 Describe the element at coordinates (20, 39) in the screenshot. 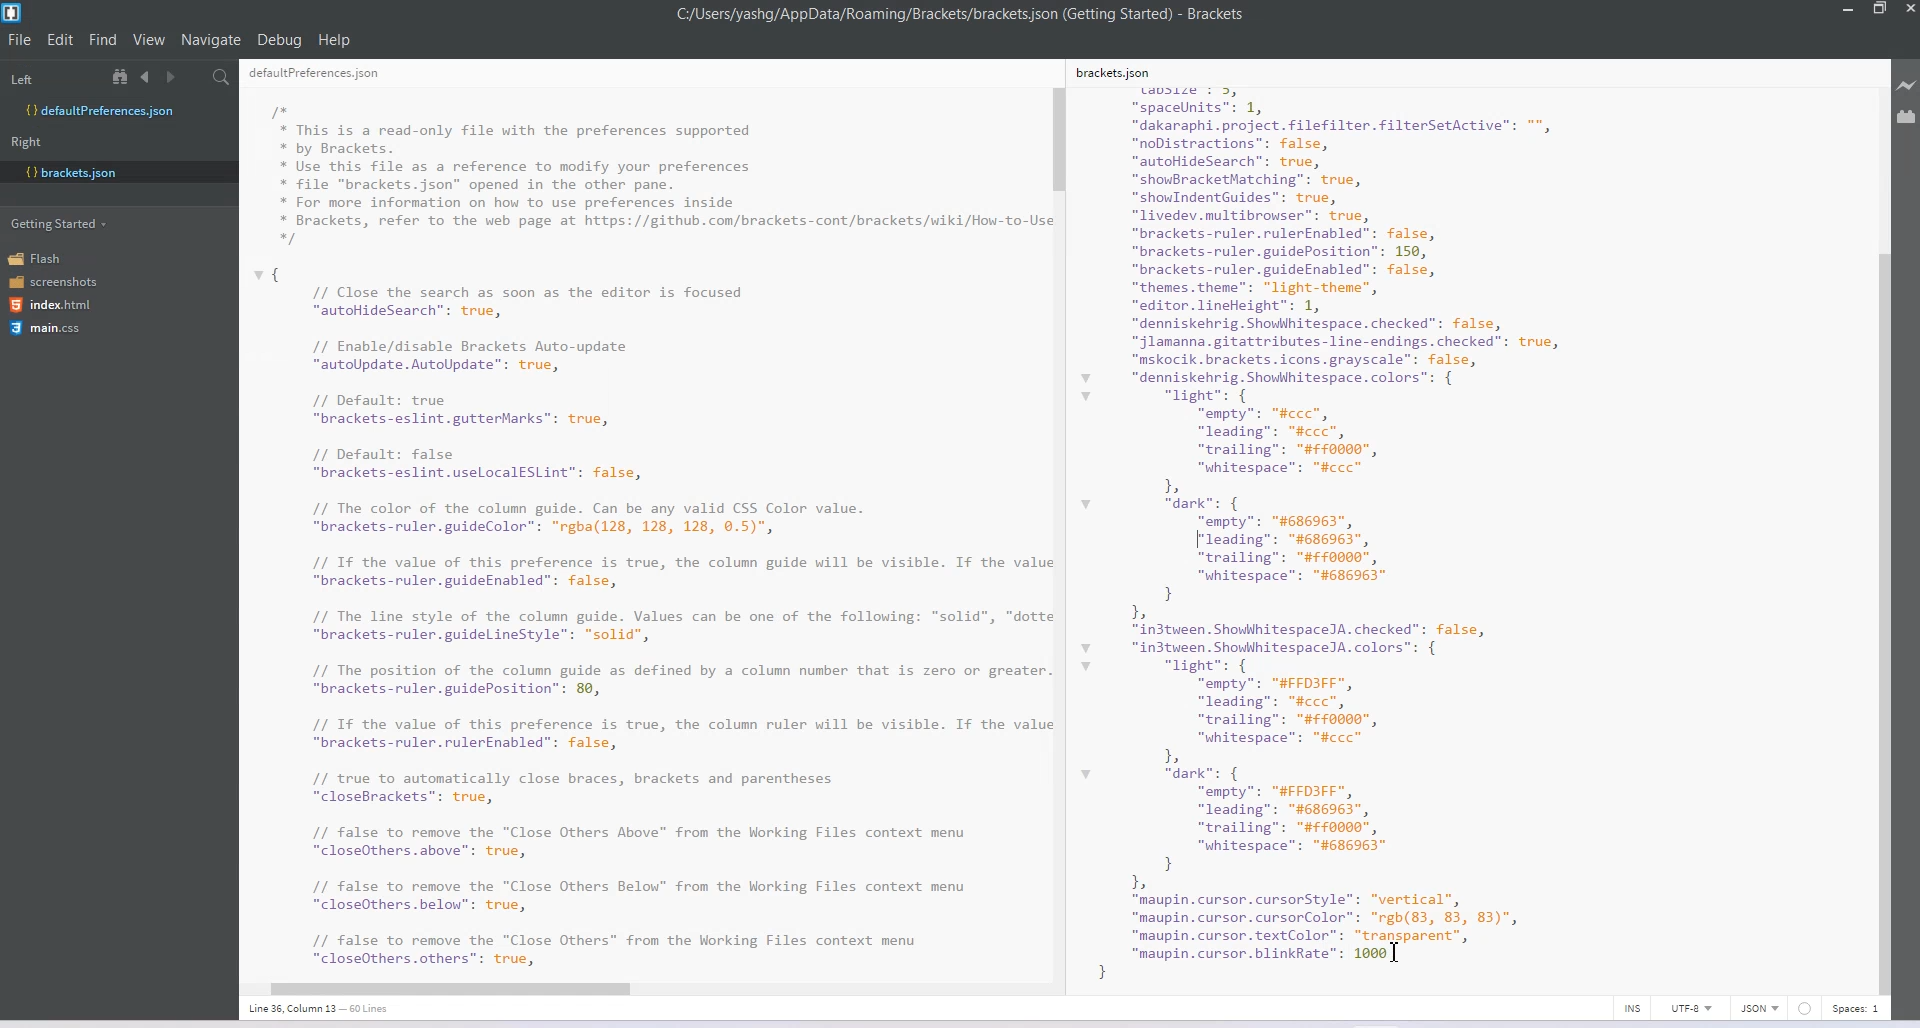

I see `File` at that location.